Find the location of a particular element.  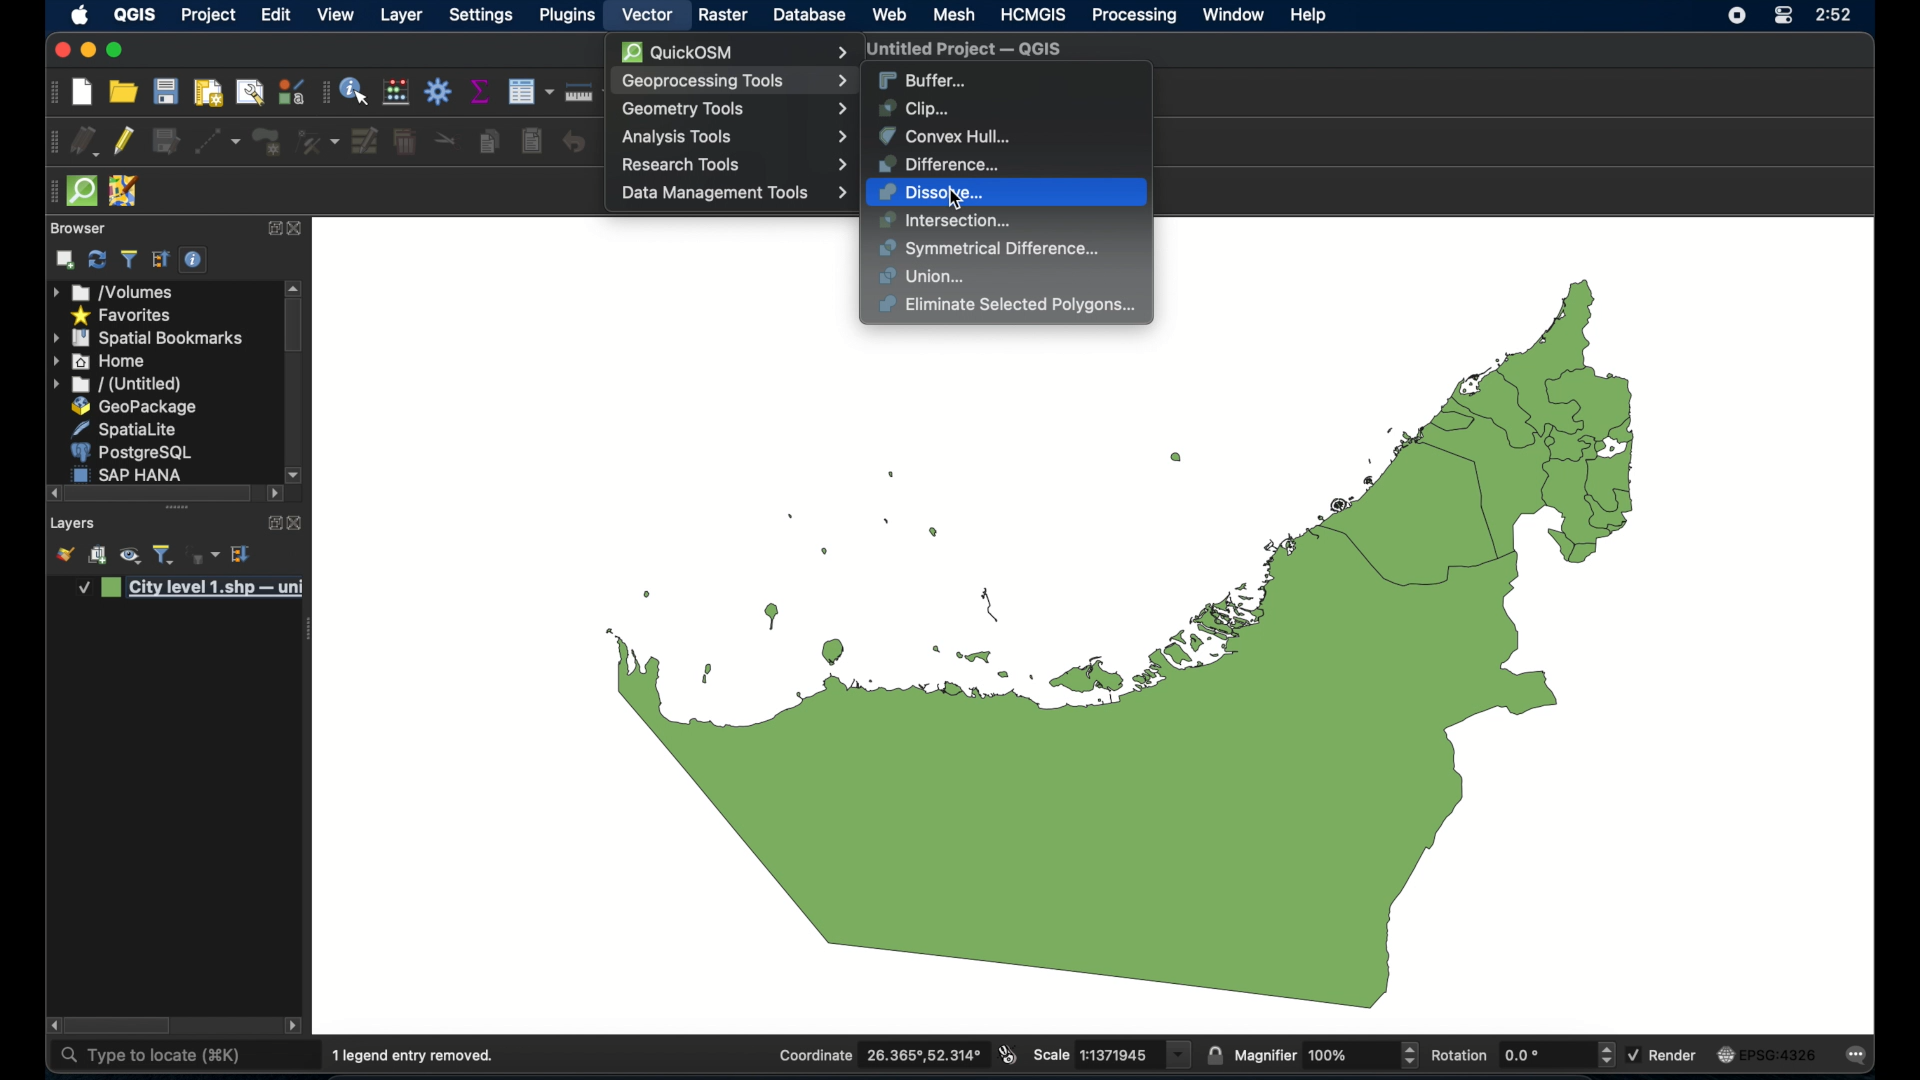

digitizing toolbar is located at coordinates (54, 142).